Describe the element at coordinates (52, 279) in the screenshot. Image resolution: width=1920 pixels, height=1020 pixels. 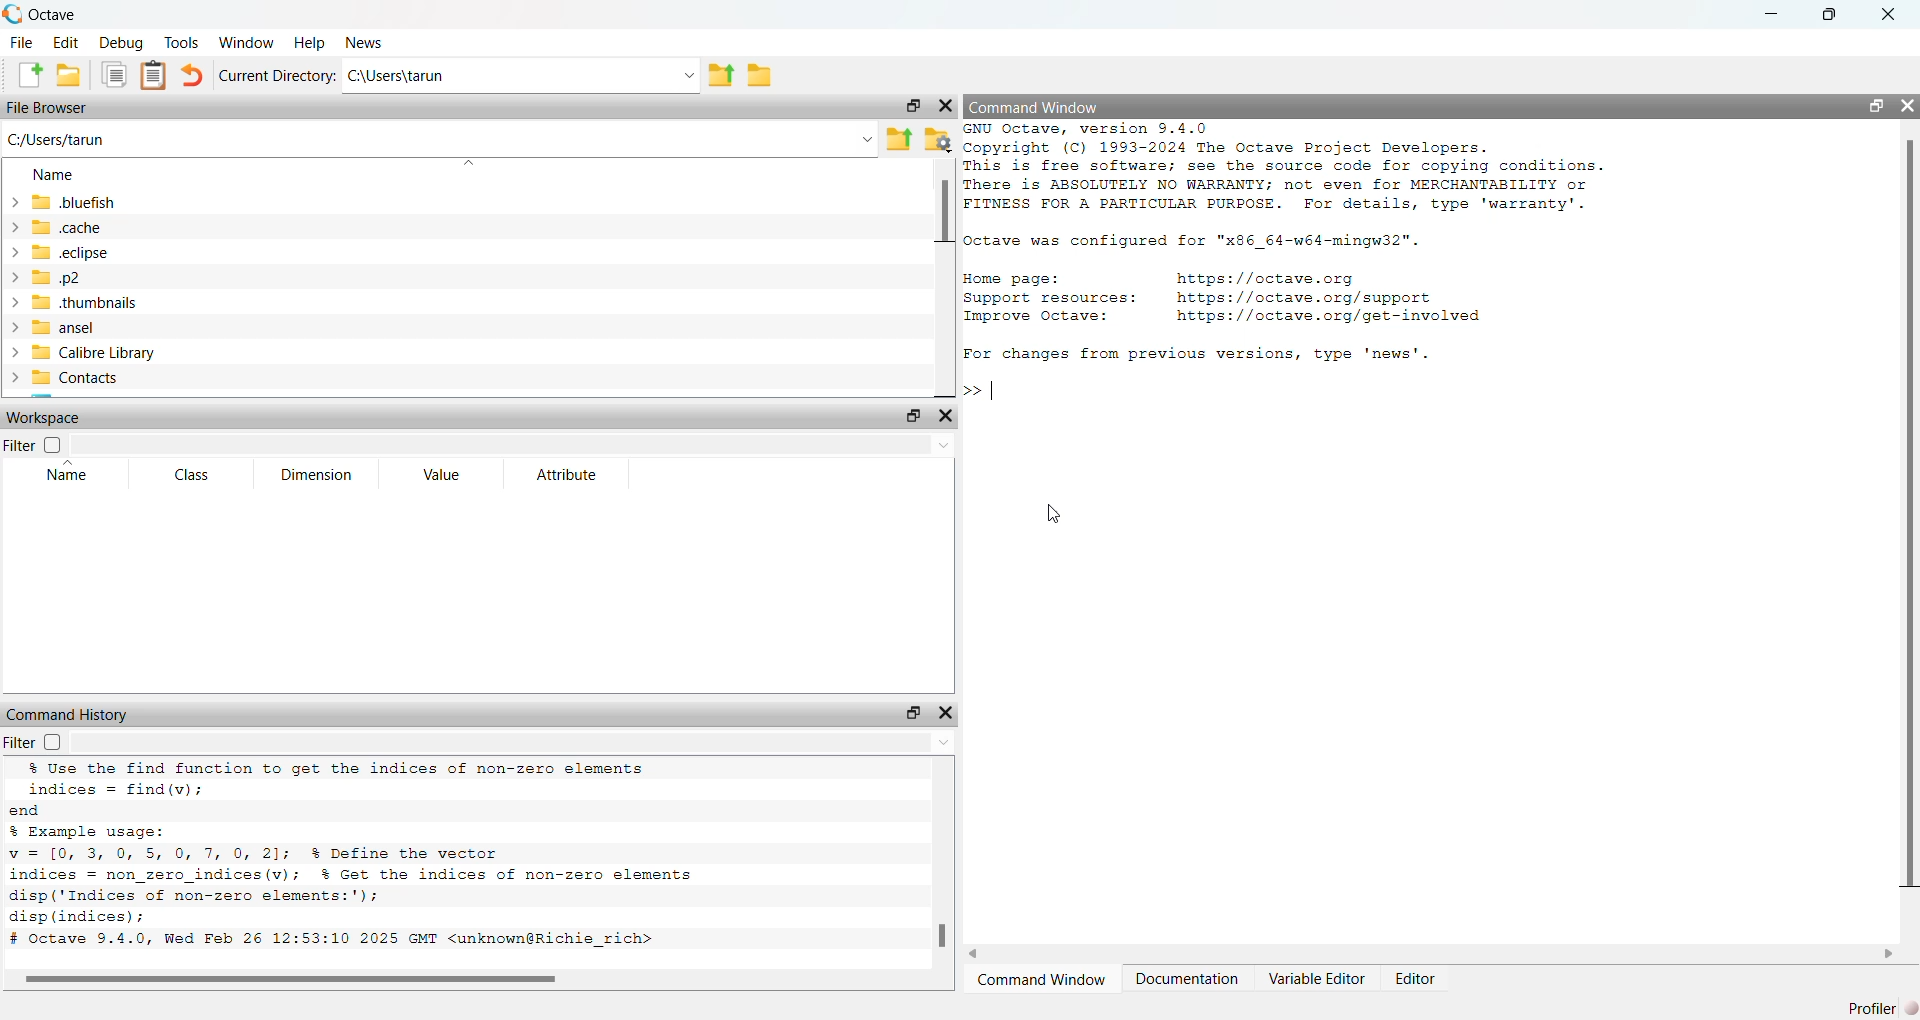
I see `p2` at that location.